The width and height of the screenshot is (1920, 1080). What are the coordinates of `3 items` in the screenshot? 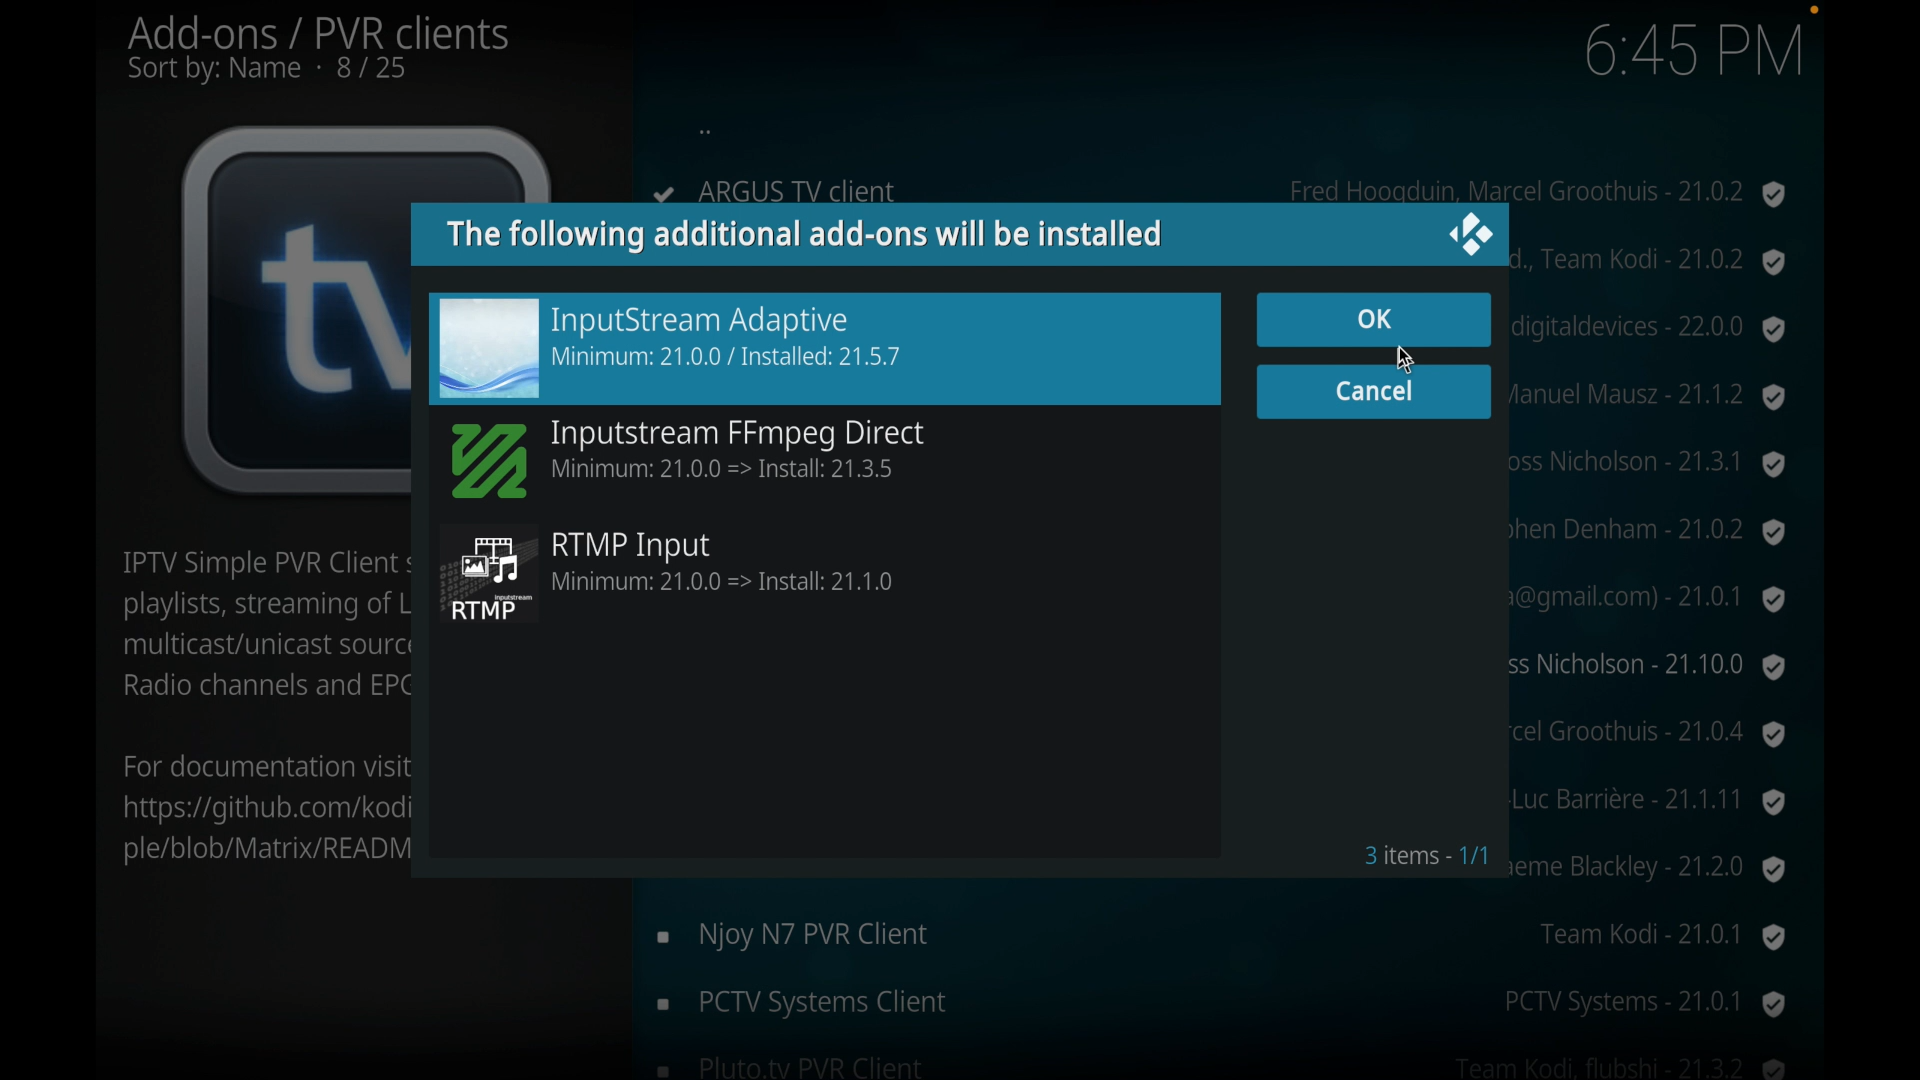 It's located at (1428, 857).